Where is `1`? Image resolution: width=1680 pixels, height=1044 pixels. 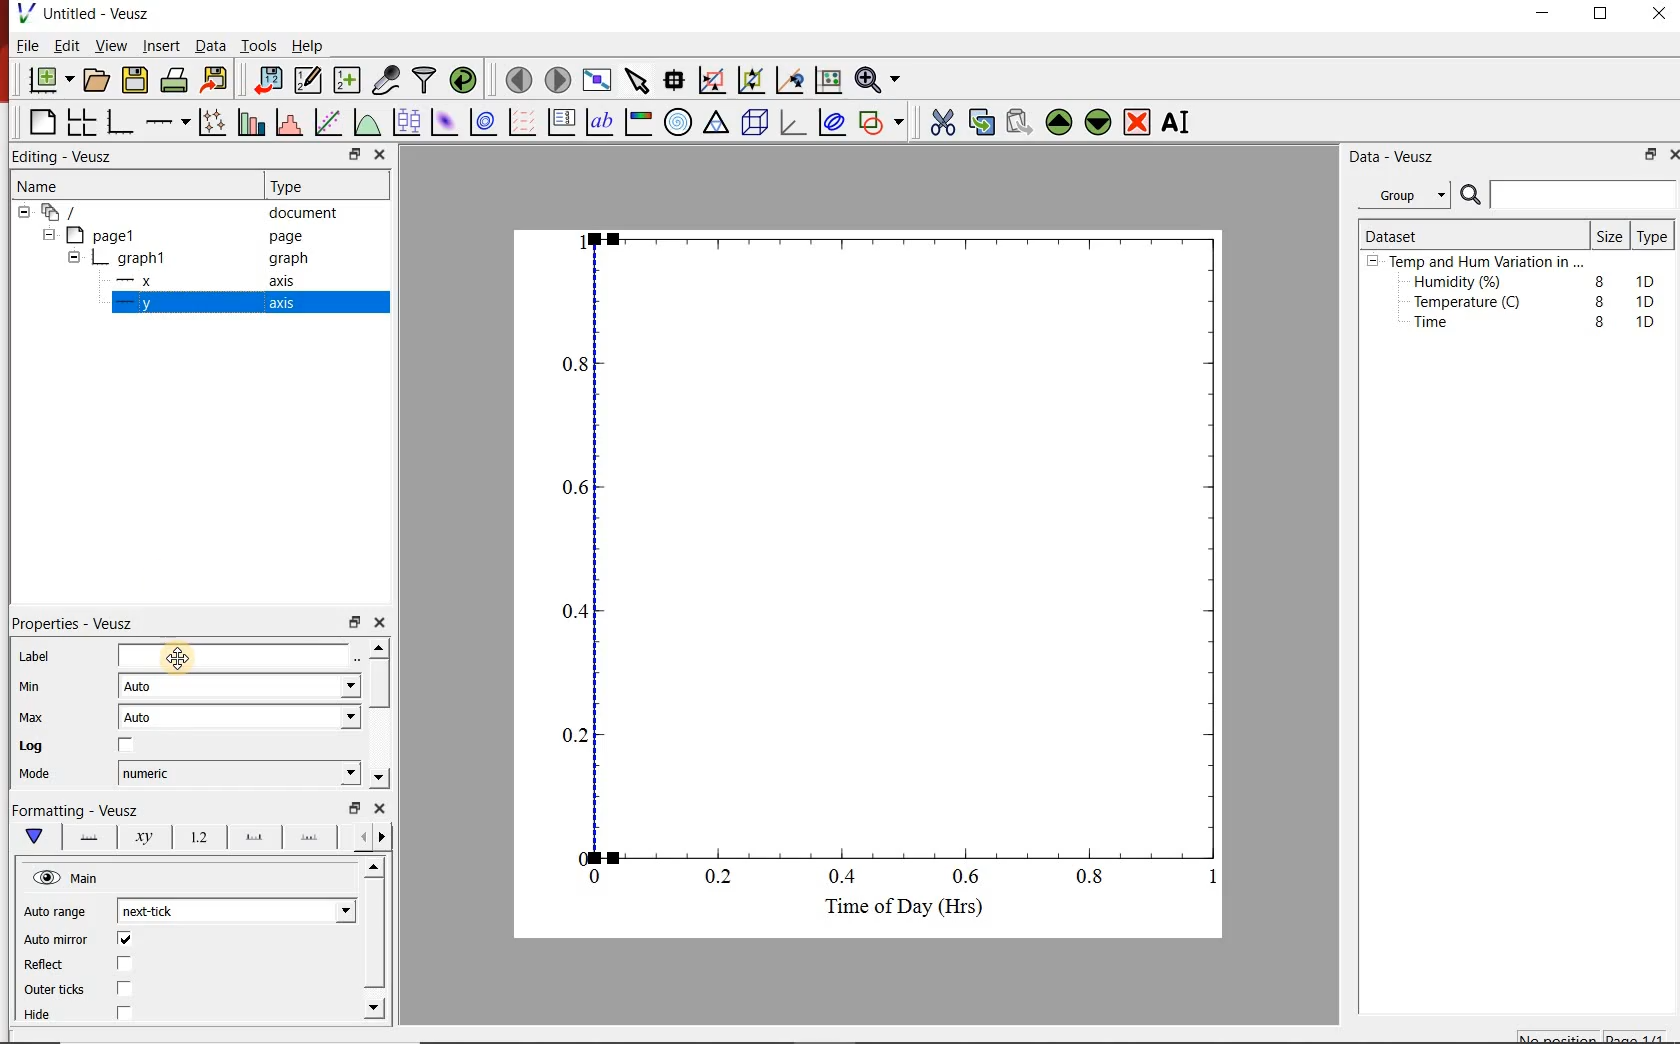 1 is located at coordinates (1206, 881).